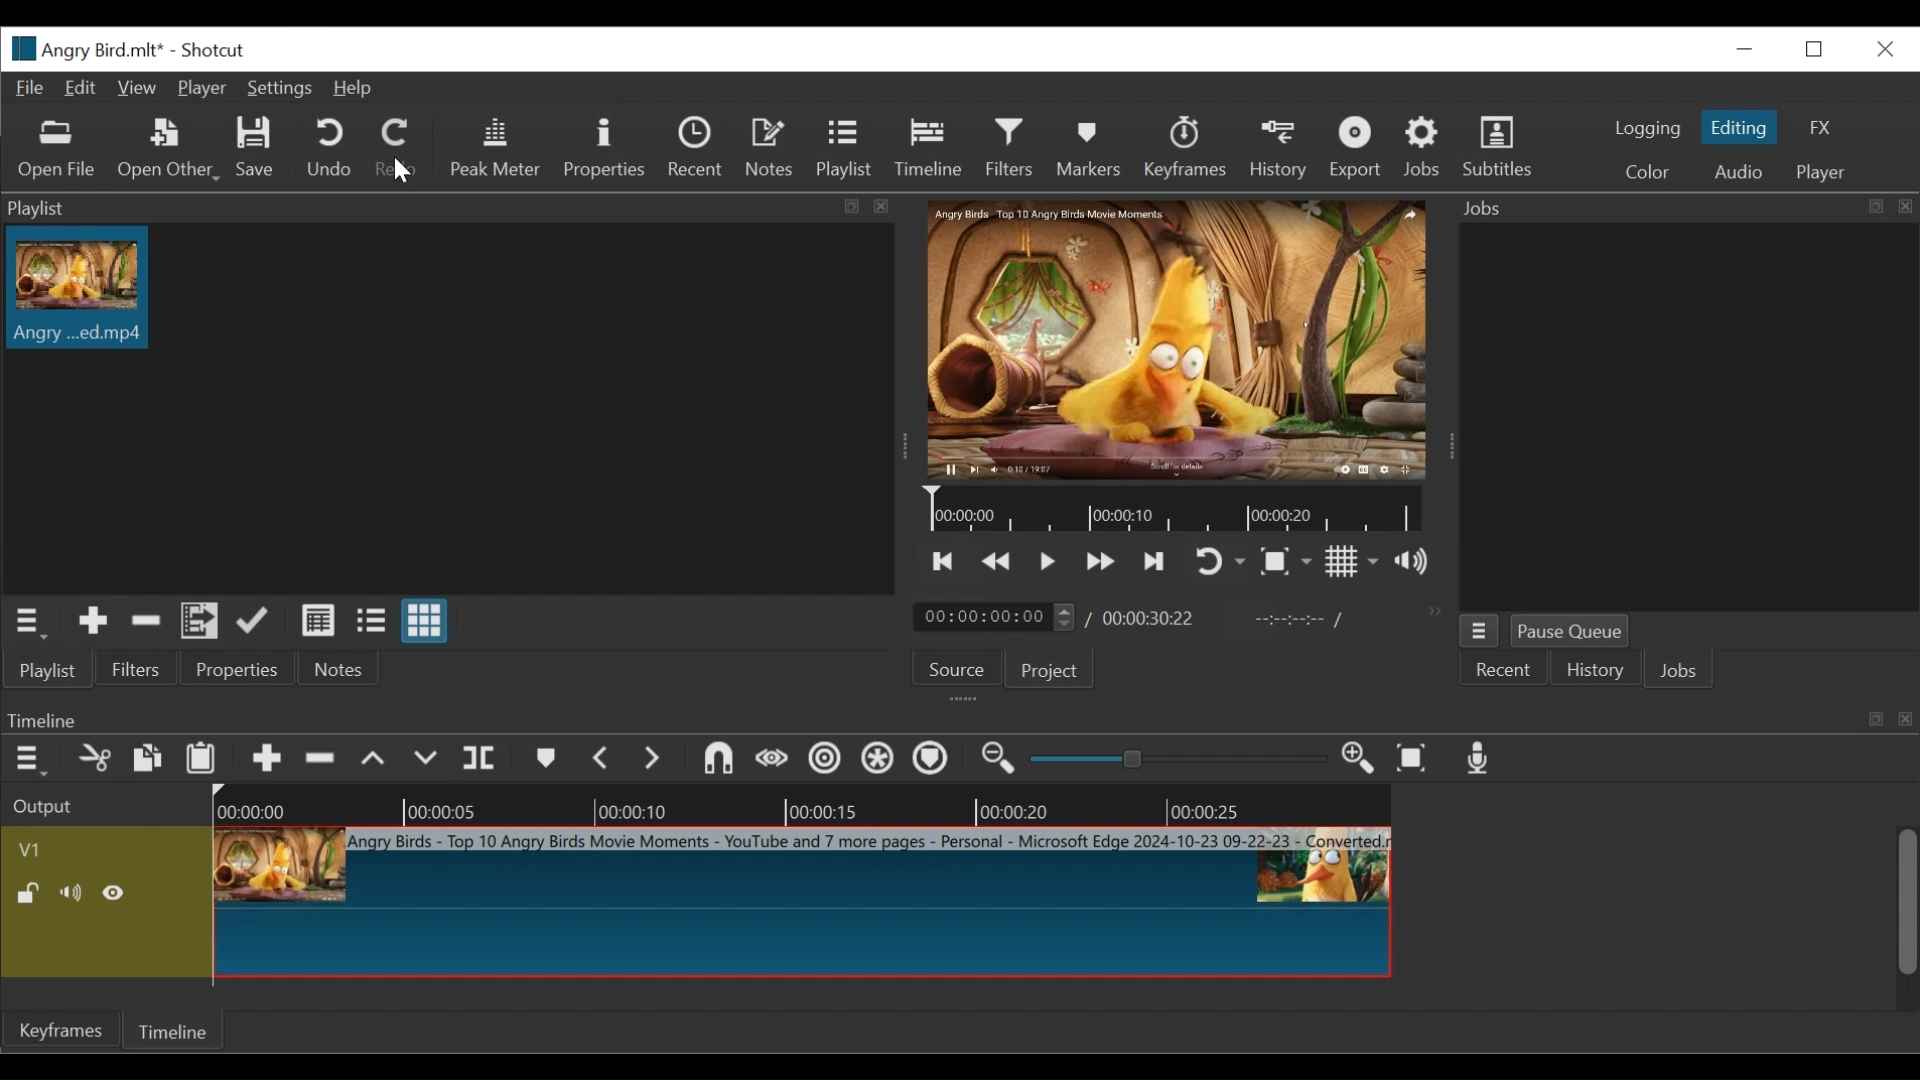 This screenshot has height=1080, width=1920. Describe the element at coordinates (79, 48) in the screenshot. I see `File Name` at that location.